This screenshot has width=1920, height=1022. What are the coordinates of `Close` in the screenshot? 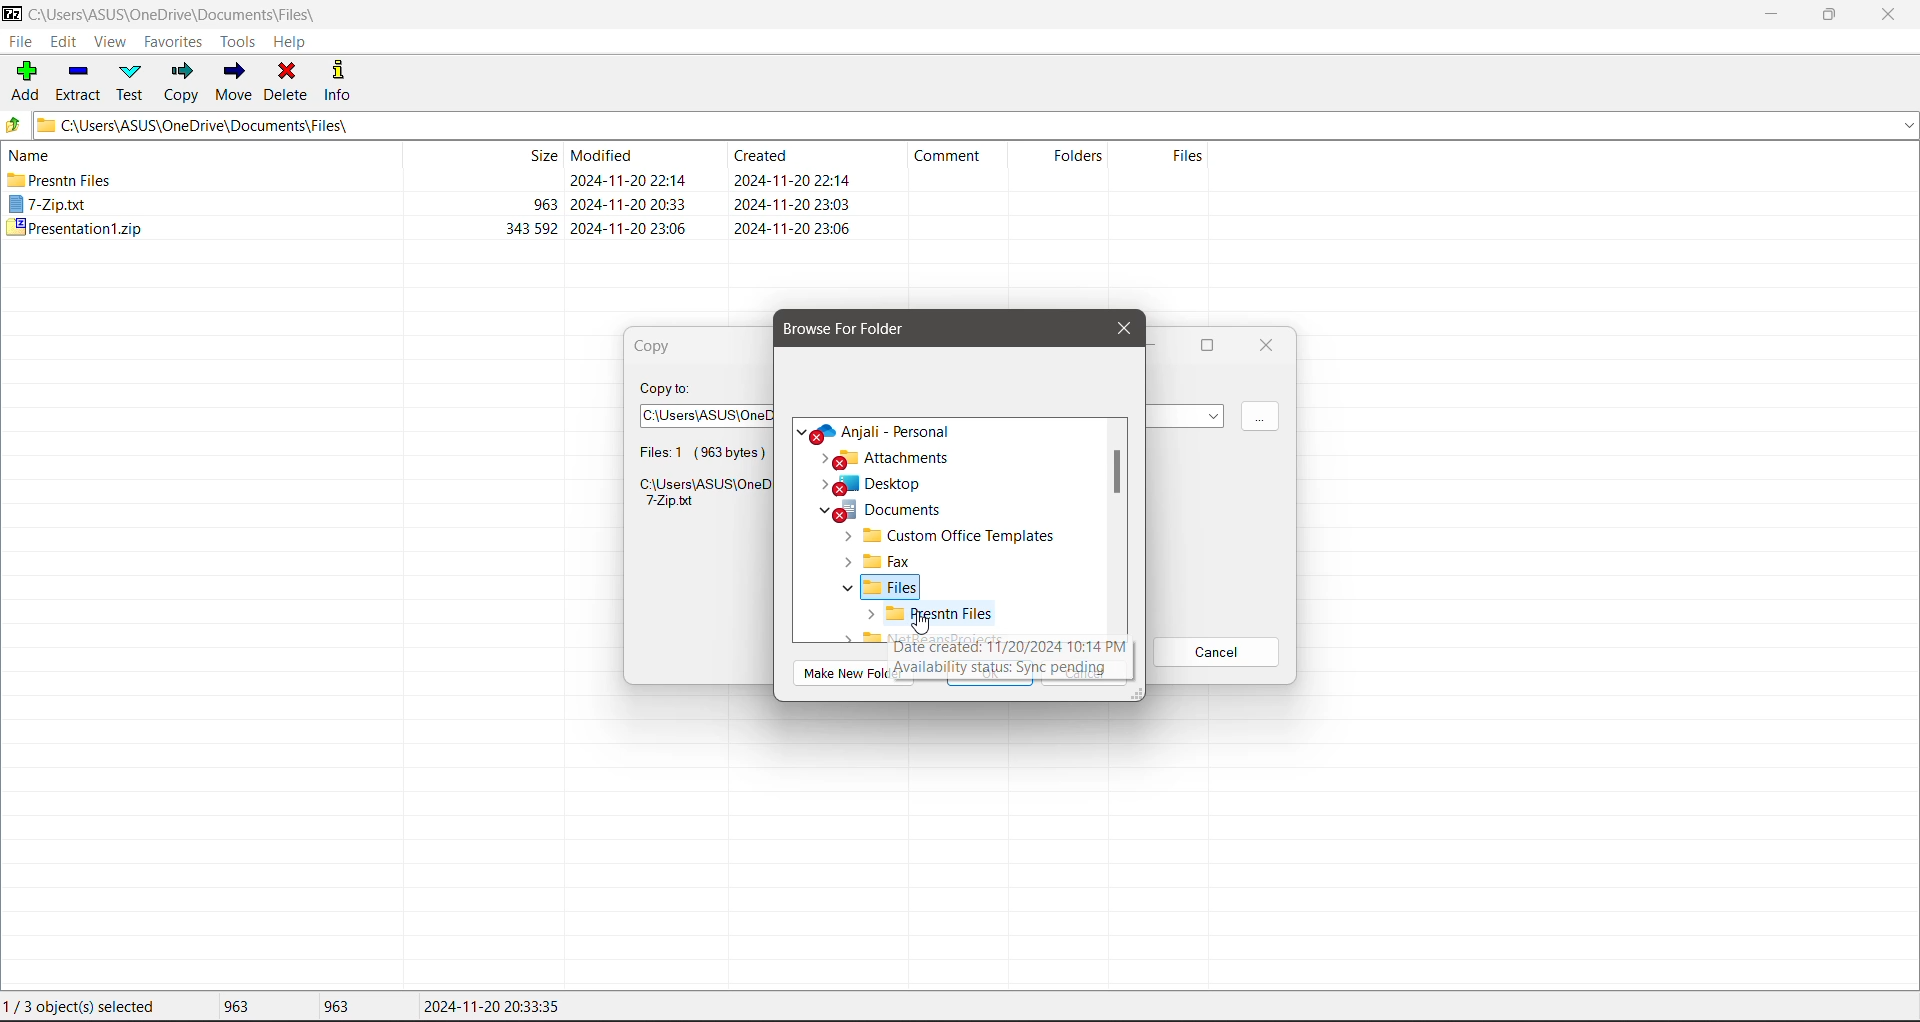 It's located at (1267, 347).